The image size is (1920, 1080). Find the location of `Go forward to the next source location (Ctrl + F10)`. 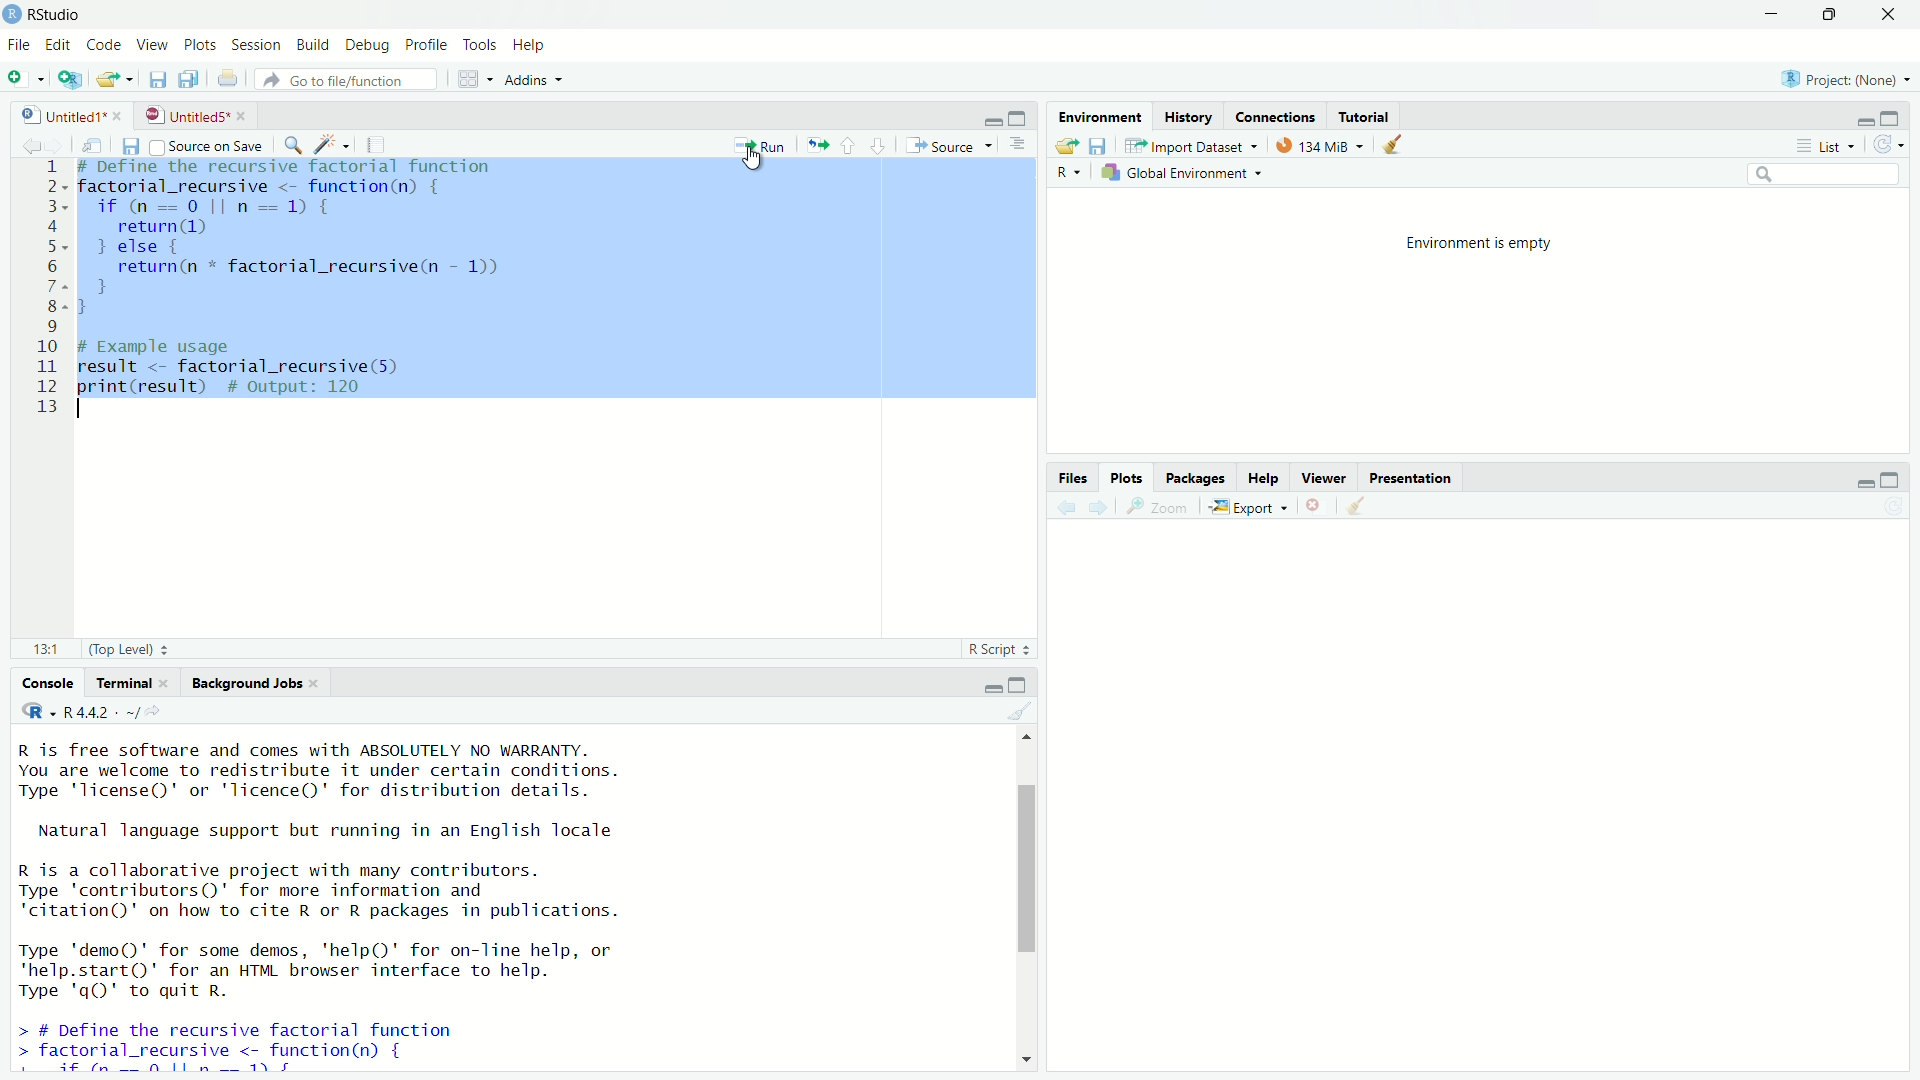

Go forward to the next source location (Ctrl + F10) is located at coordinates (1102, 505).